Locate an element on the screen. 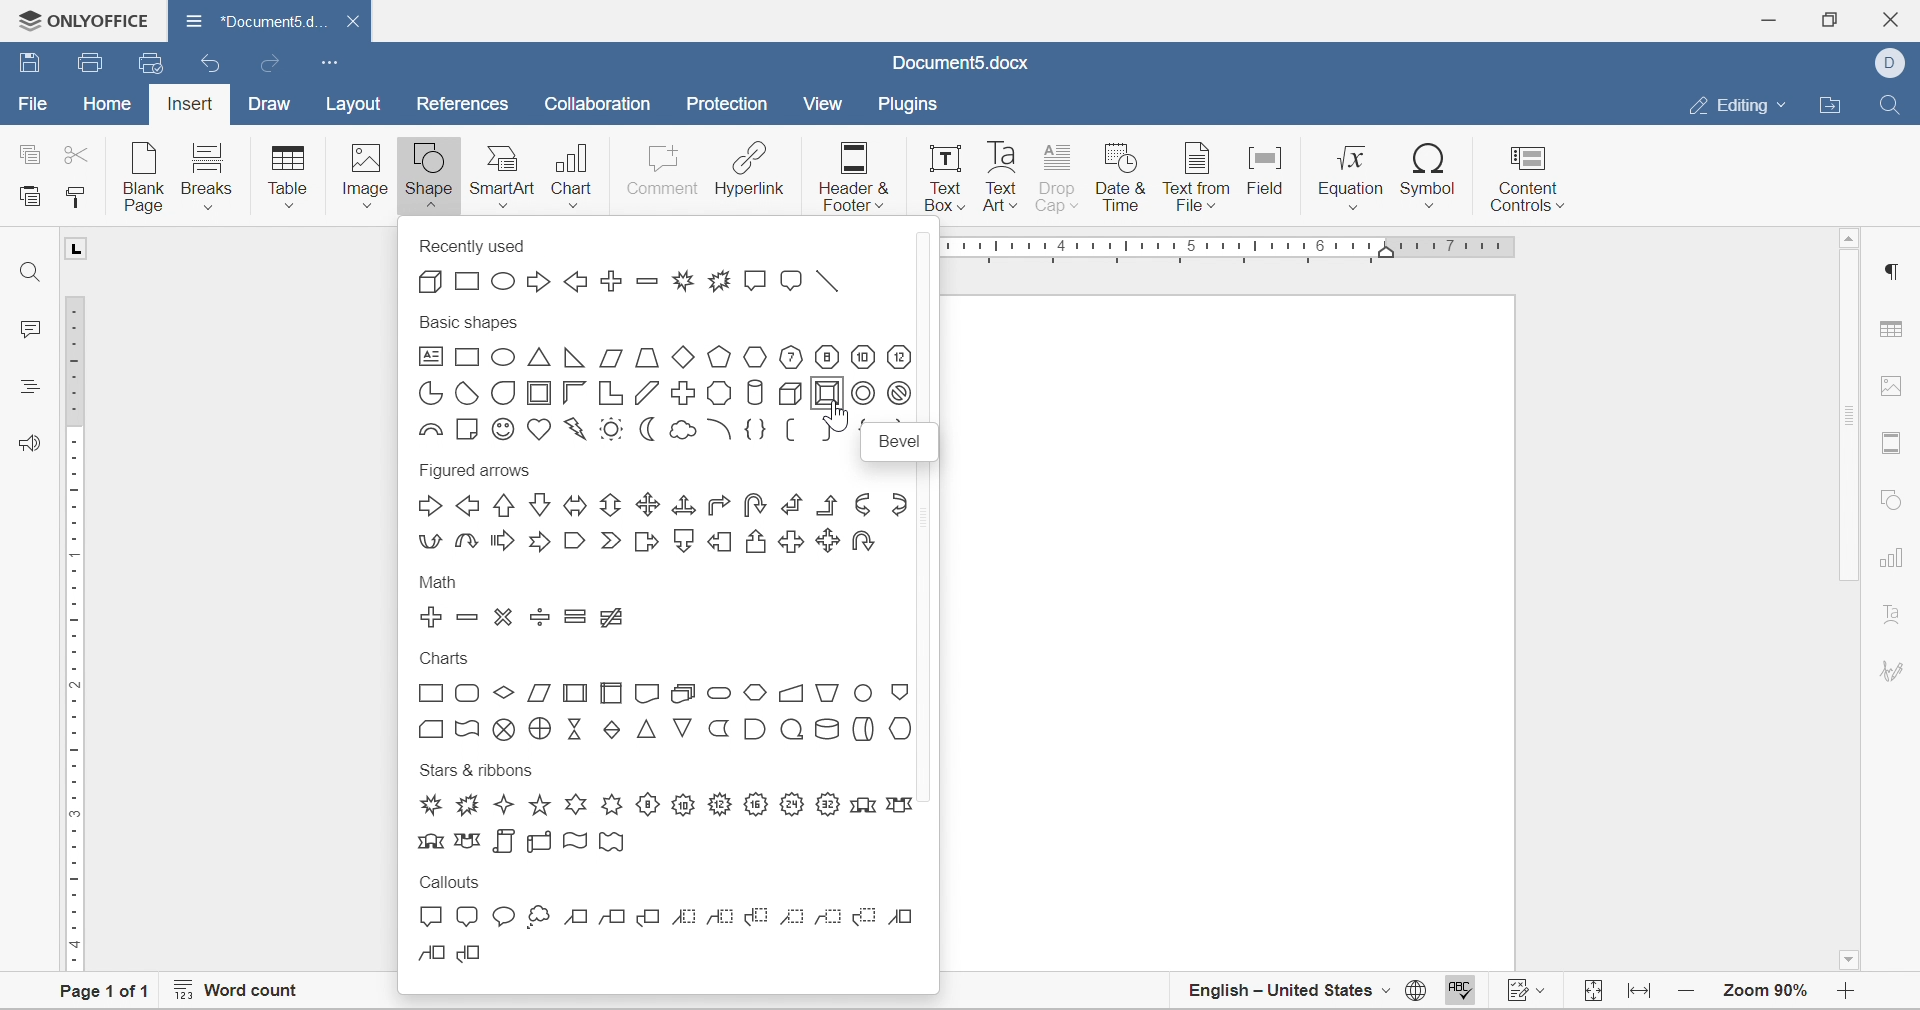  spell checking is located at coordinates (1458, 991).